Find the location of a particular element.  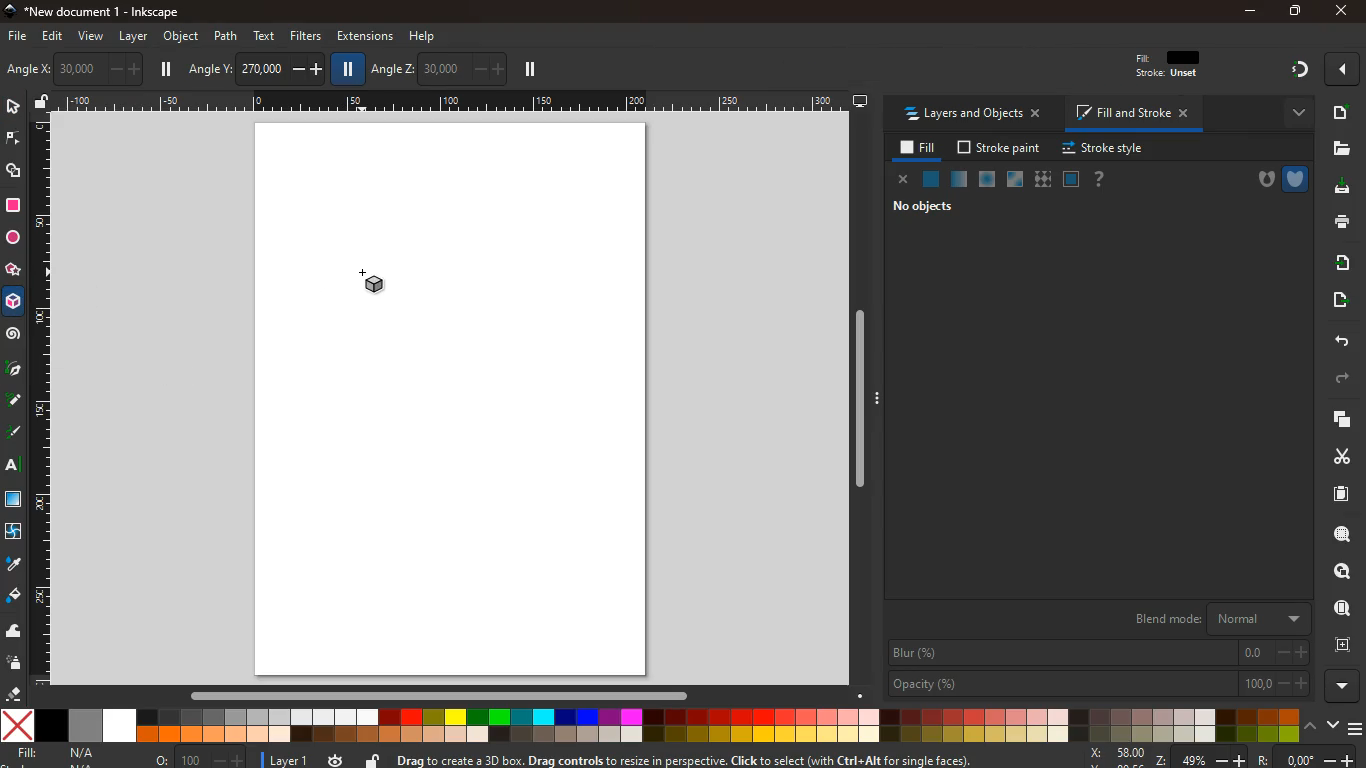

text is located at coordinates (266, 35).